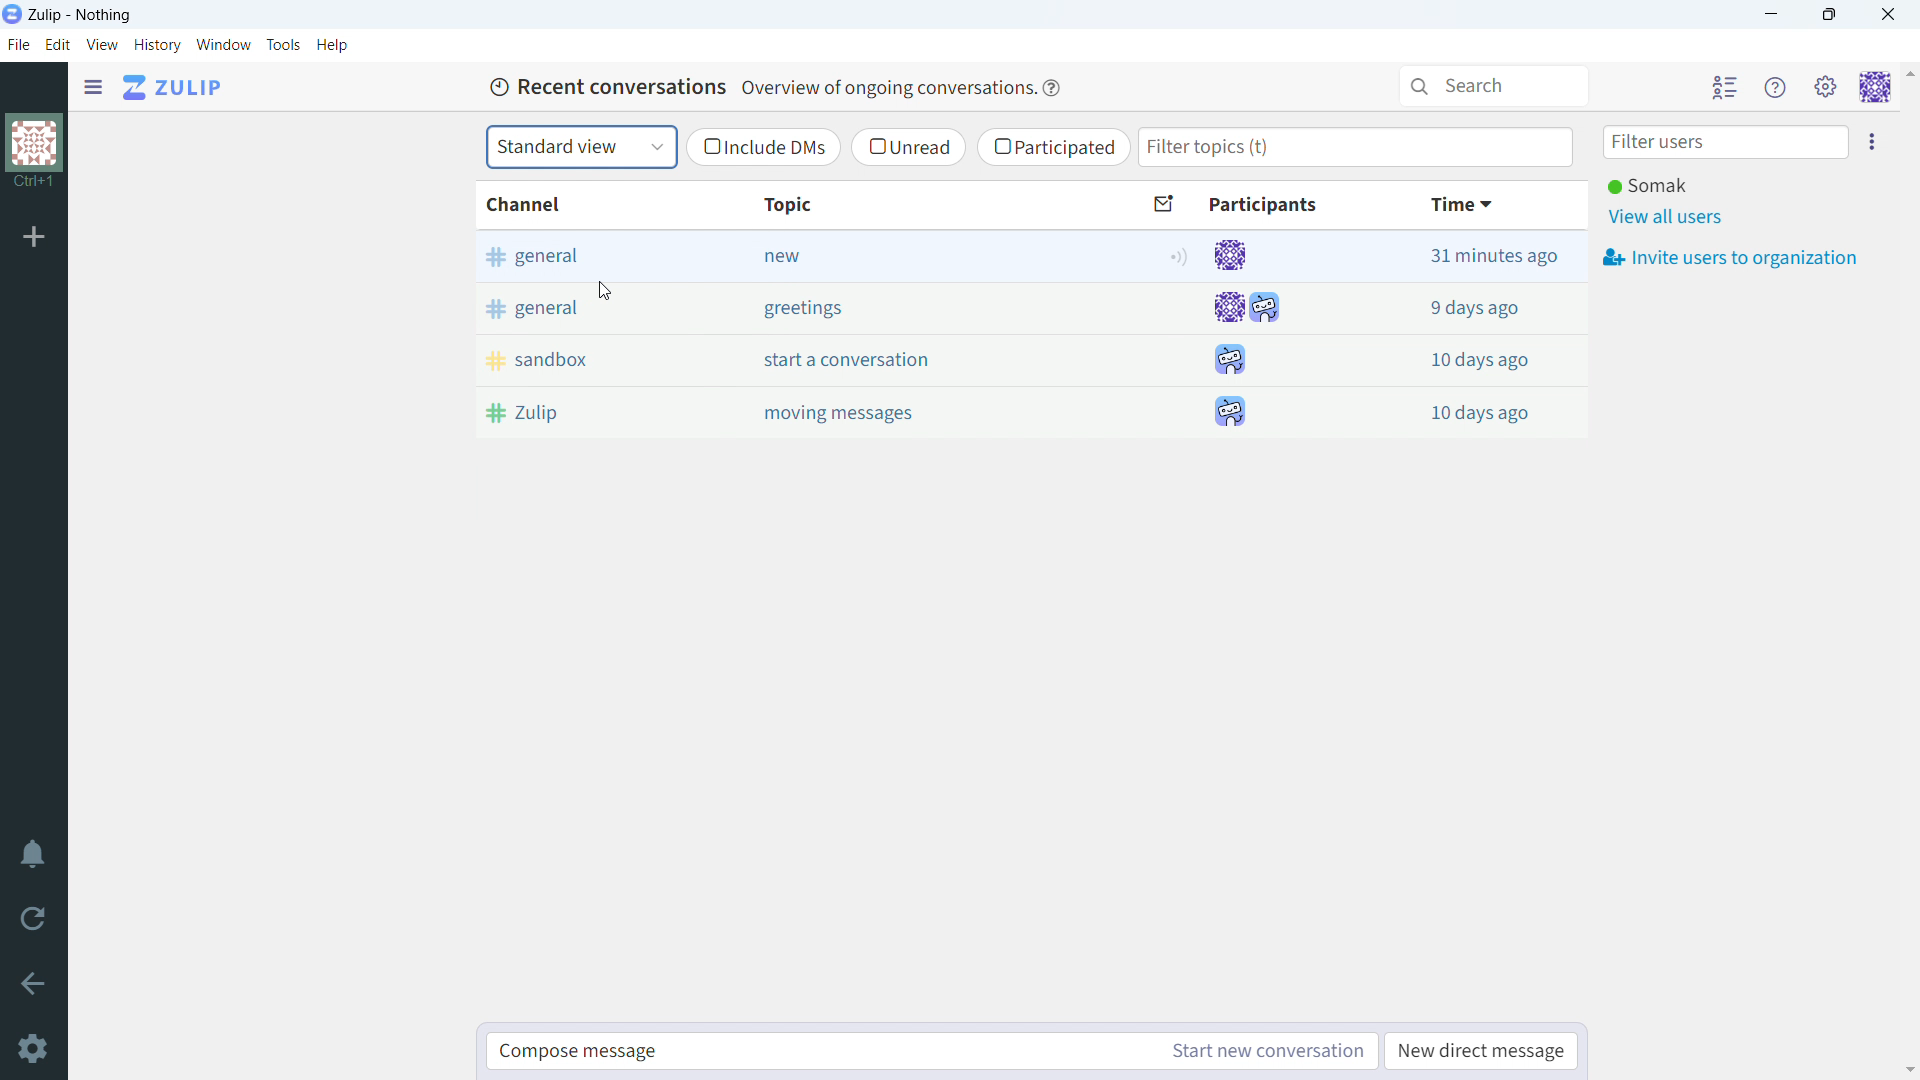 The image size is (1920, 1080). I want to click on time, so click(1486, 206).